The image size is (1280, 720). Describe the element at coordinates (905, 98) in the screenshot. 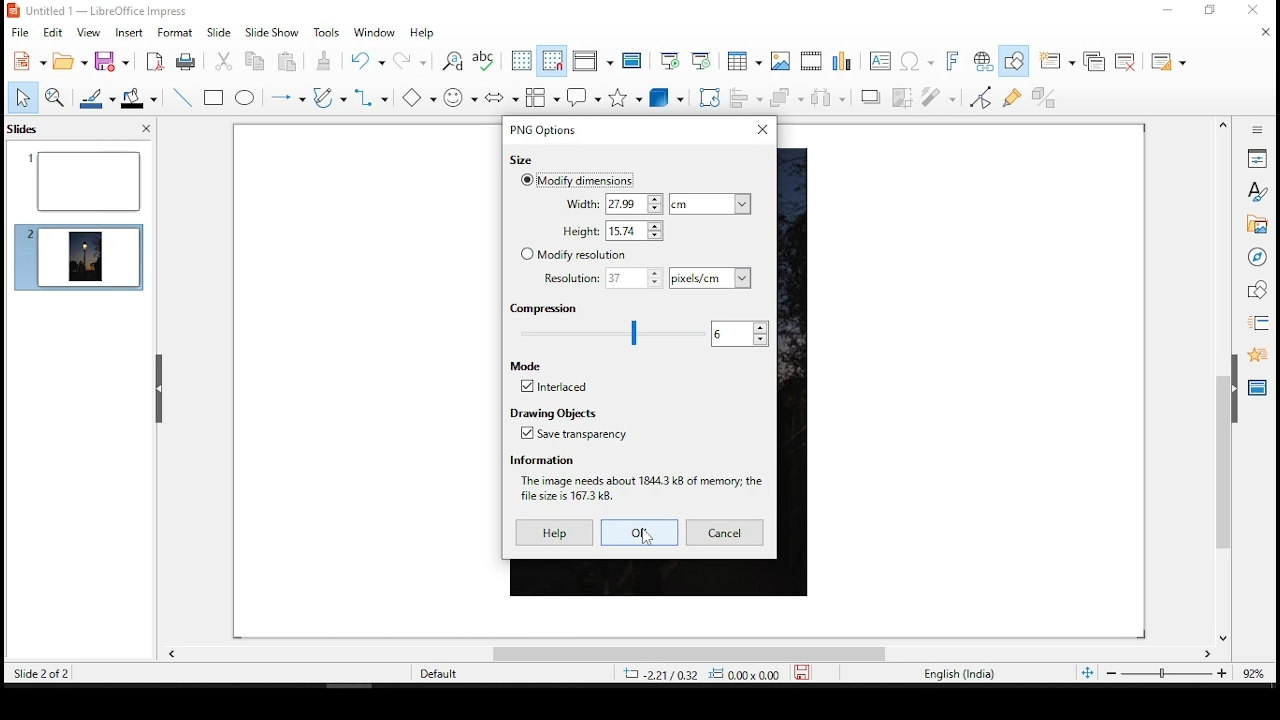

I see `crop image` at that location.